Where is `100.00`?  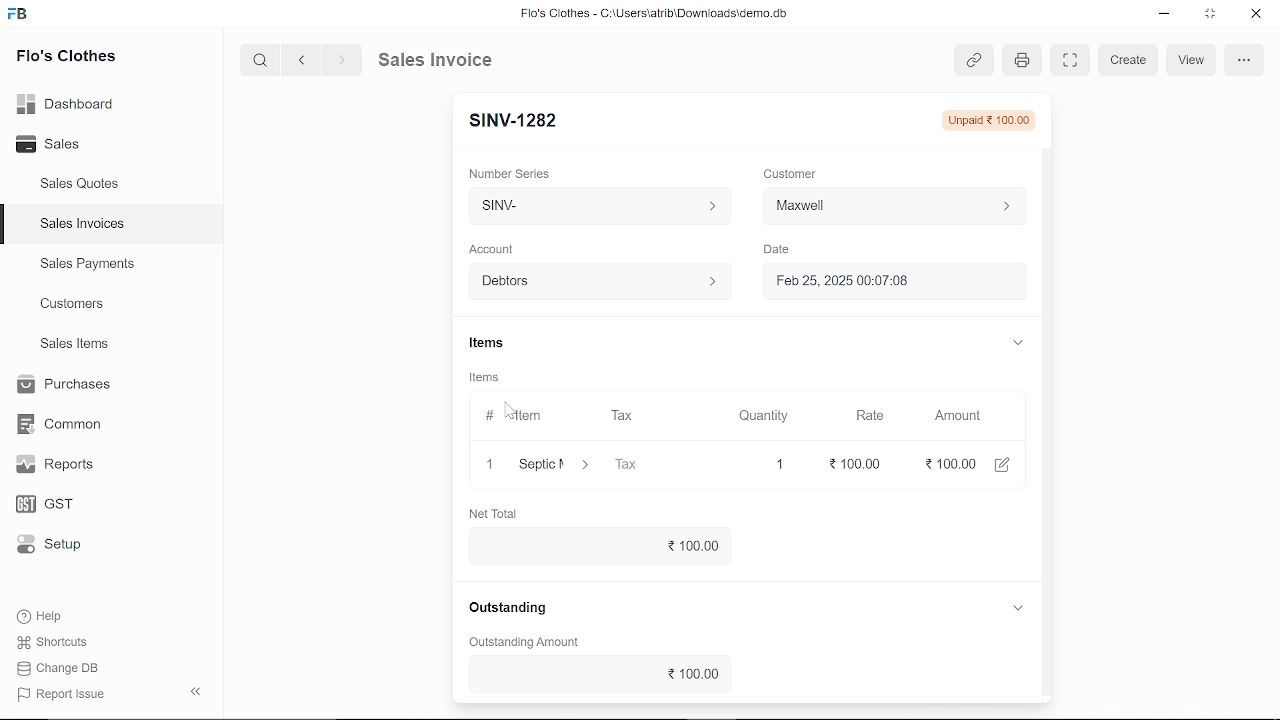 100.00 is located at coordinates (854, 463).